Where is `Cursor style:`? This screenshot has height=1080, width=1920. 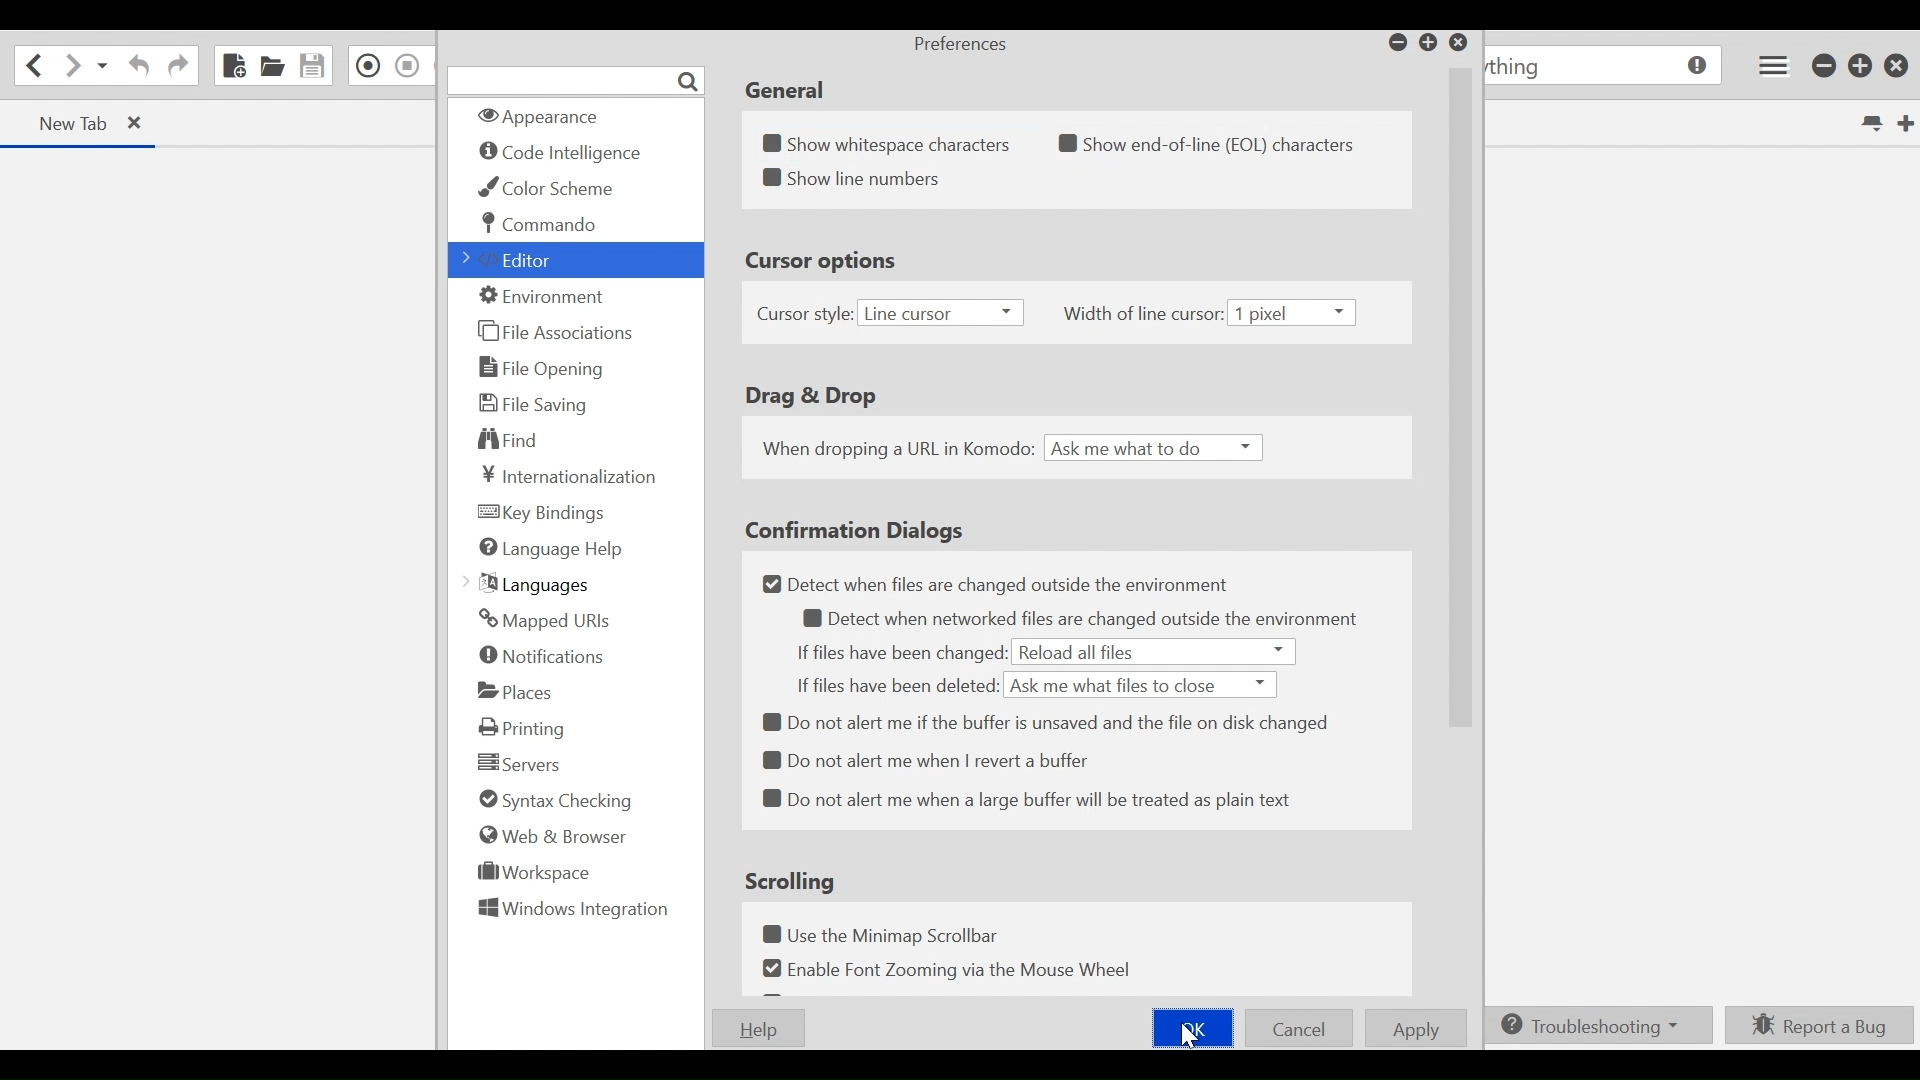
Cursor style: is located at coordinates (805, 314).